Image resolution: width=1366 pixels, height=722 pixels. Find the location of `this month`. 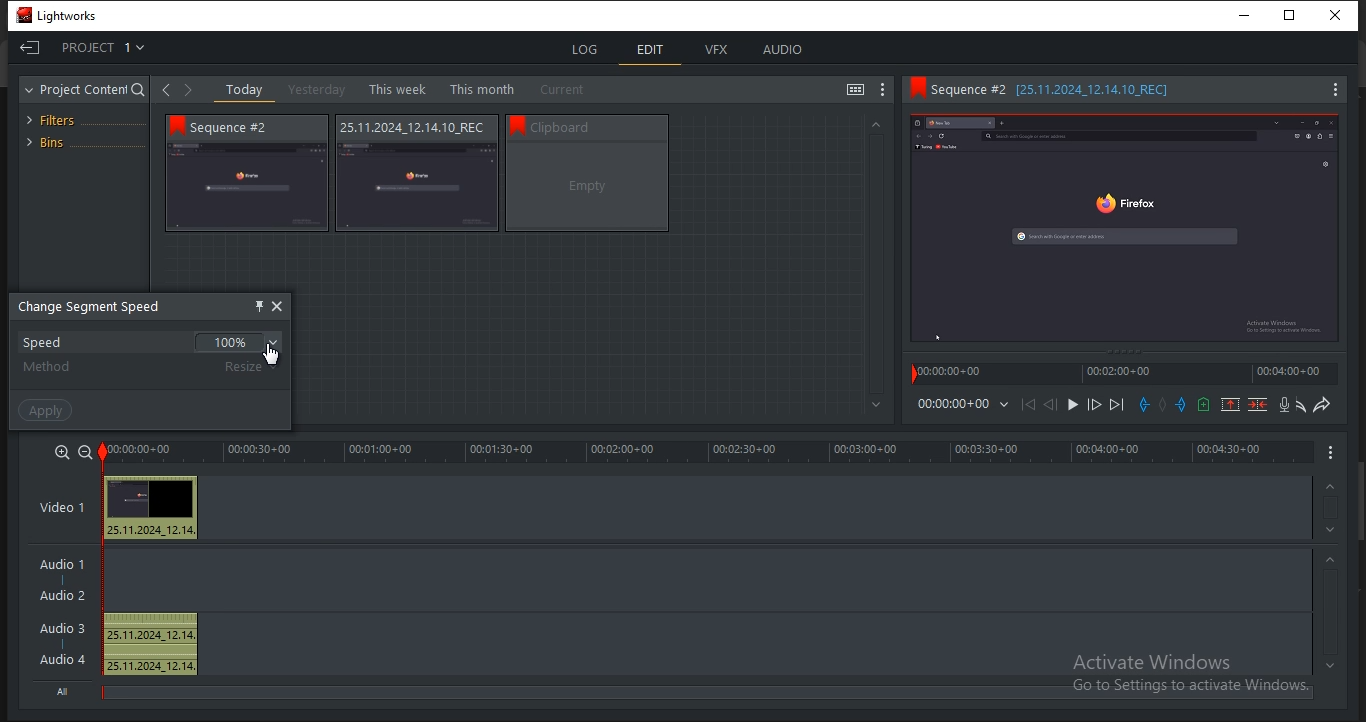

this month is located at coordinates (482, 88).